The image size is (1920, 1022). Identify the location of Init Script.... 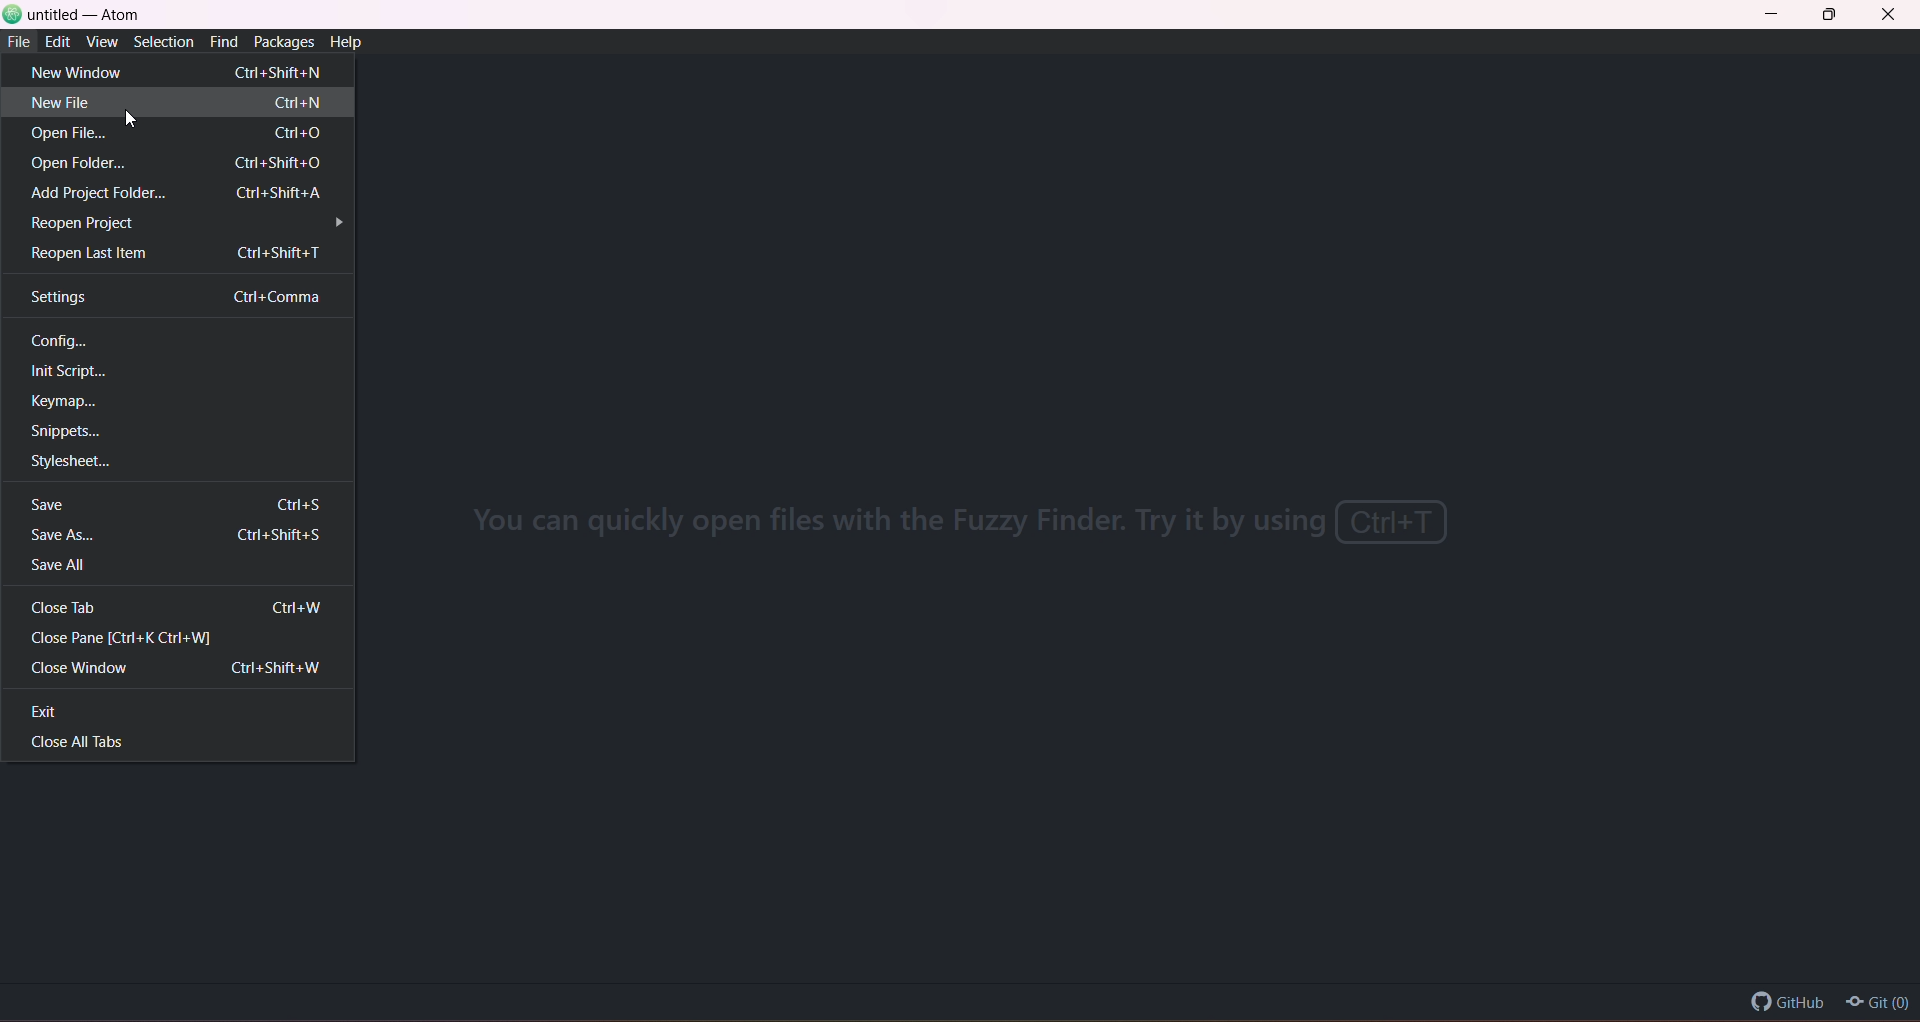
(89, 370).